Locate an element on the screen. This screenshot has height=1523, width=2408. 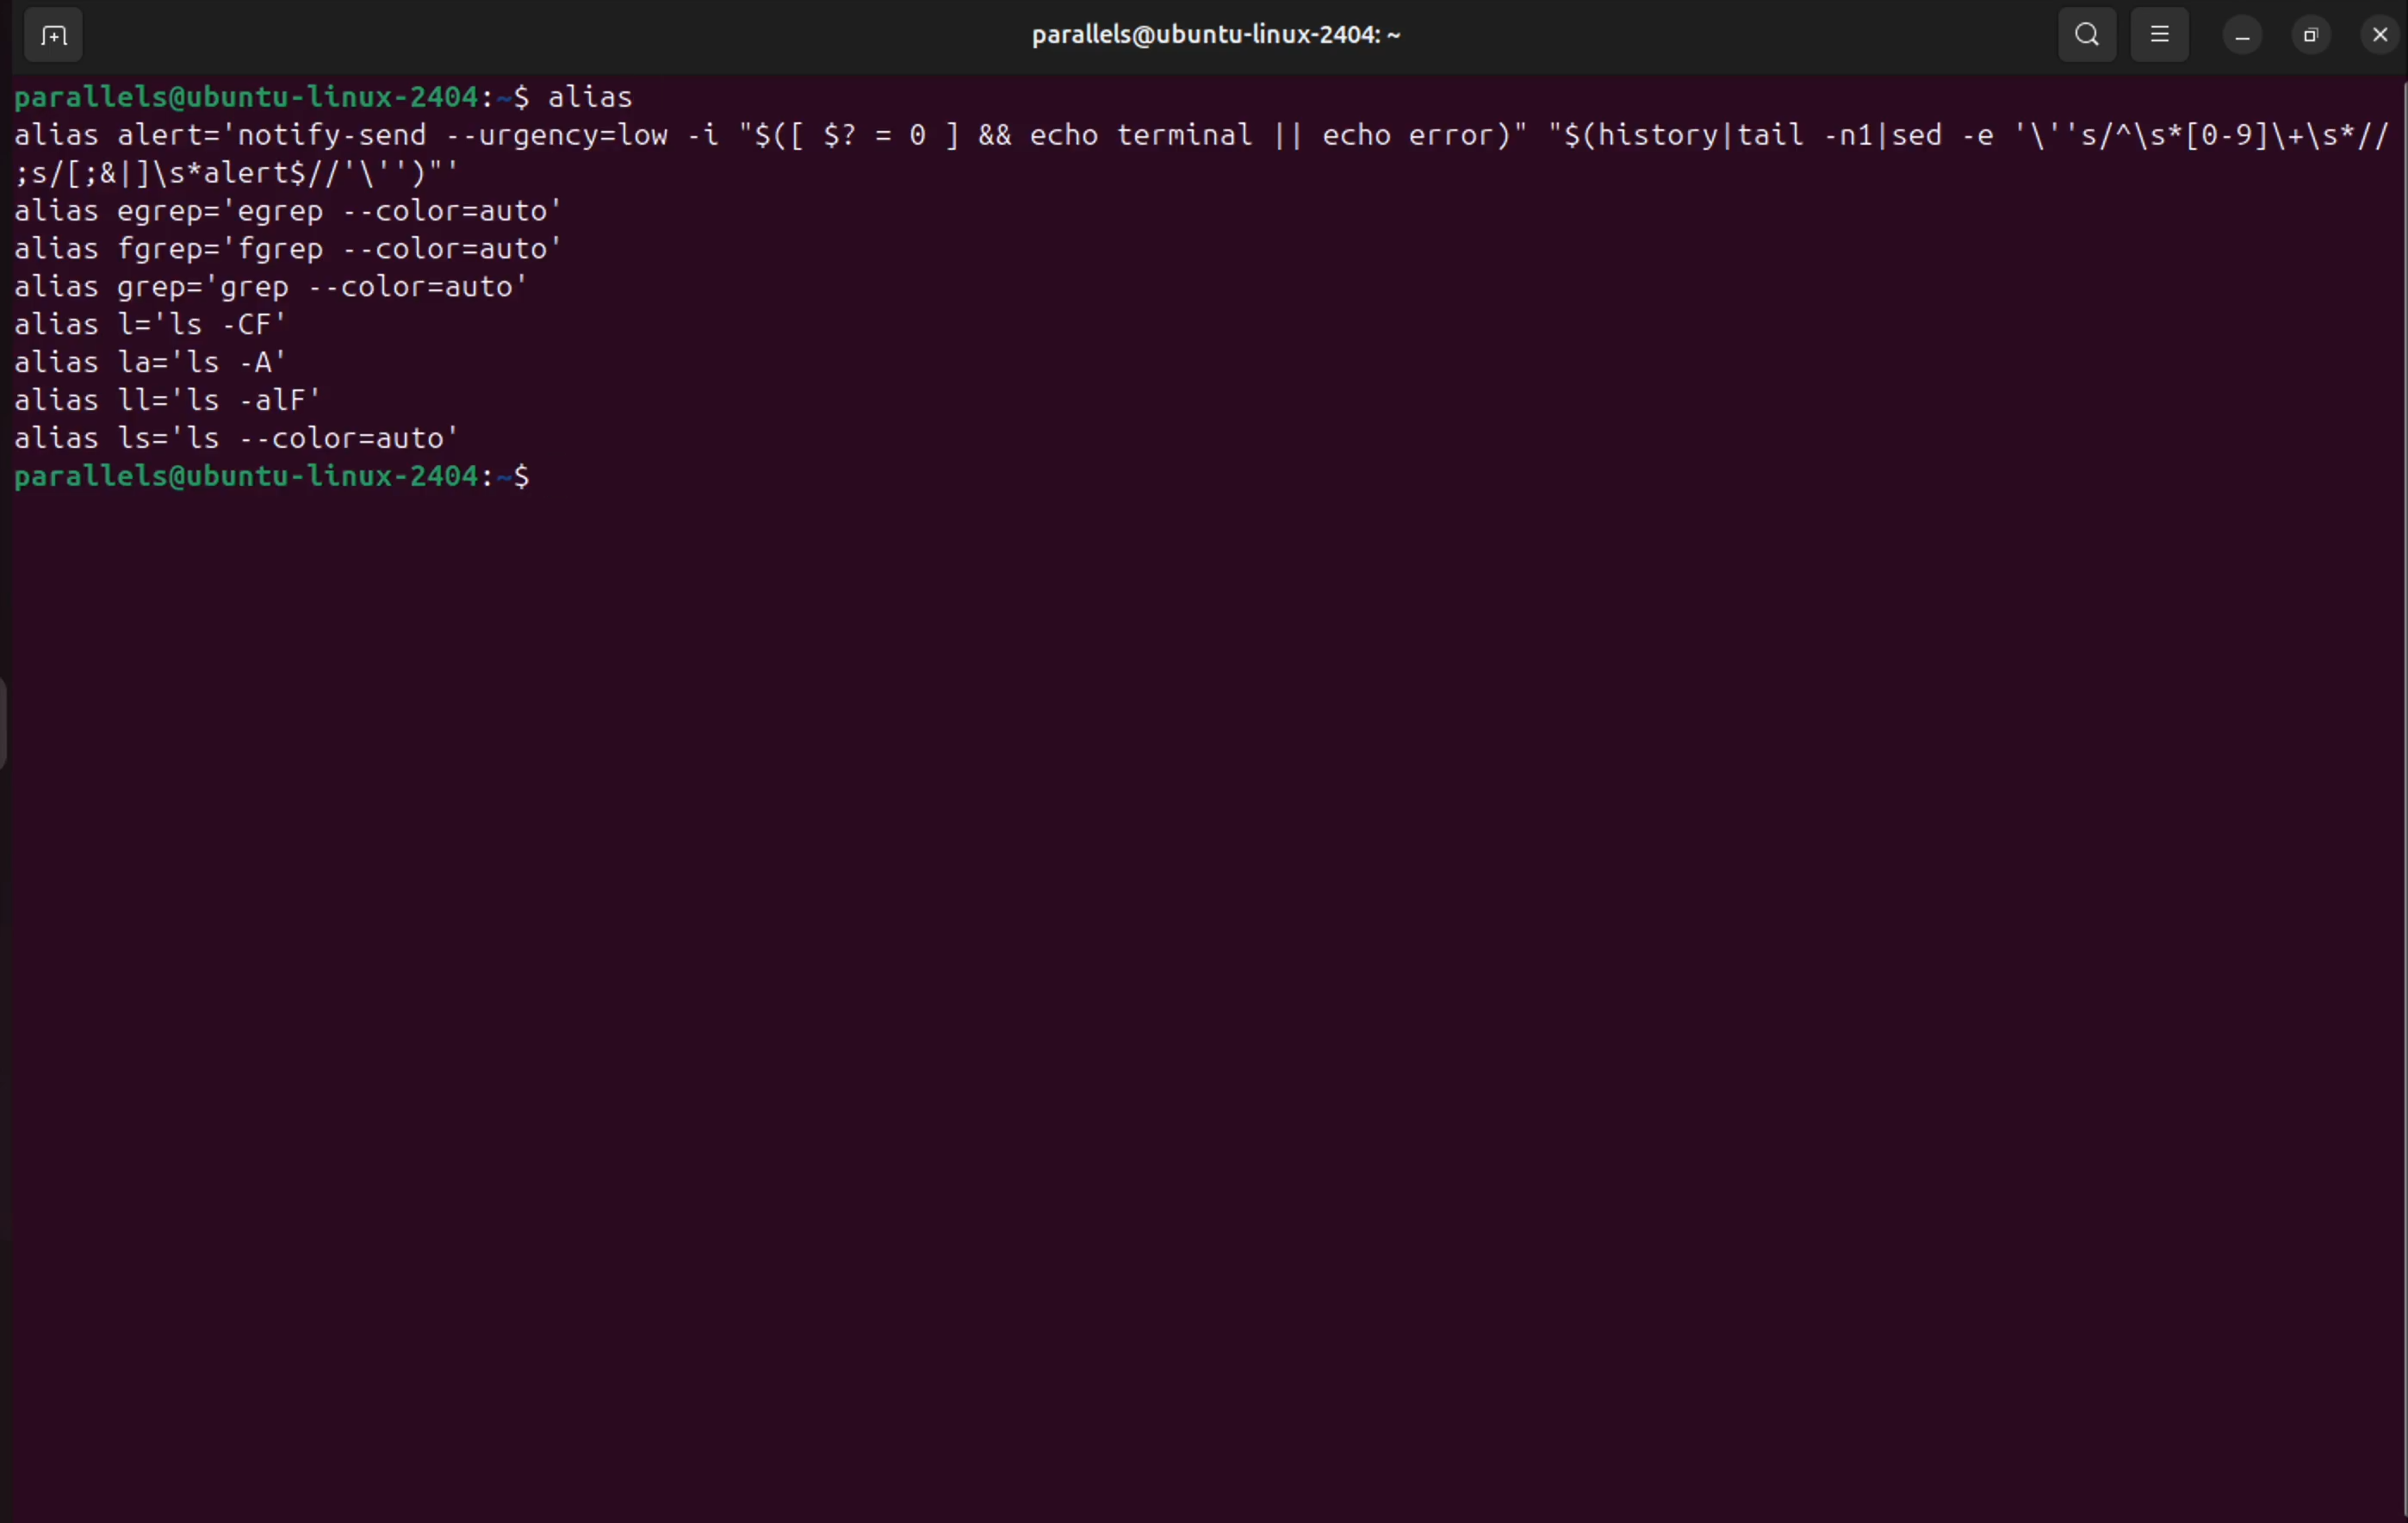
add terminals is located at coordinates (50, 35).